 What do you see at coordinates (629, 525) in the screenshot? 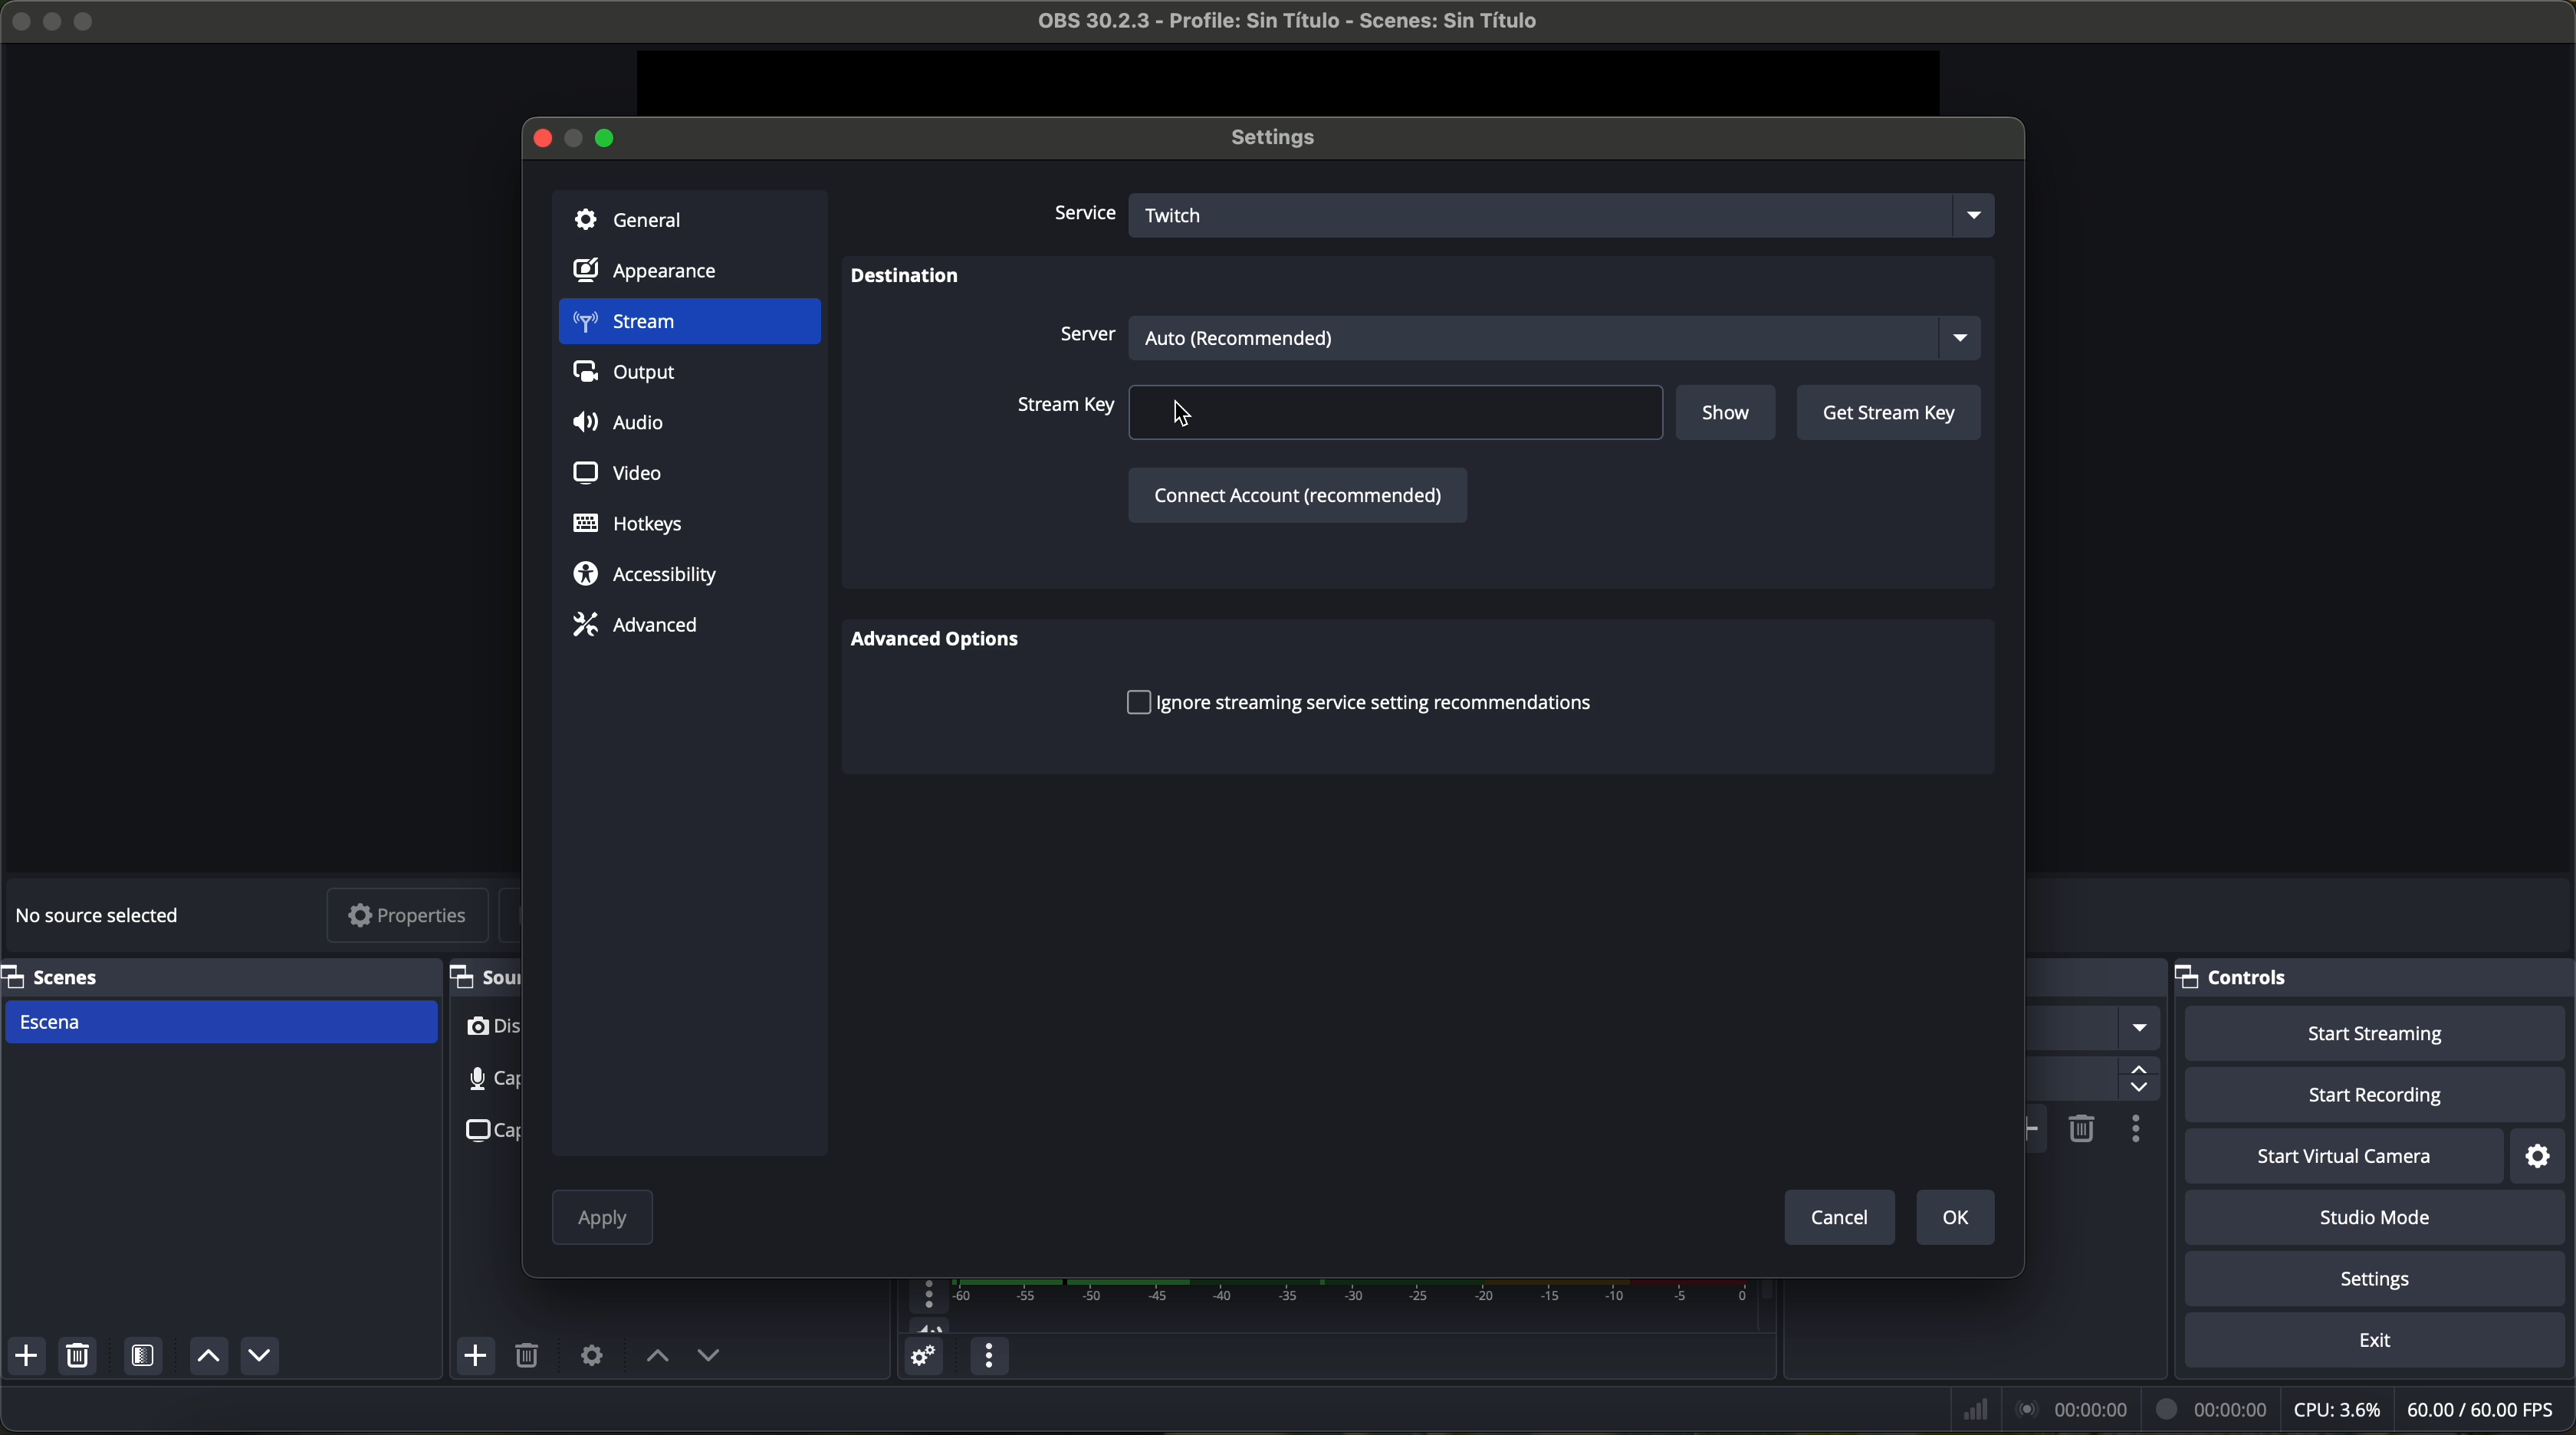
I see `hotkeys` at bounding box center [629, 525].